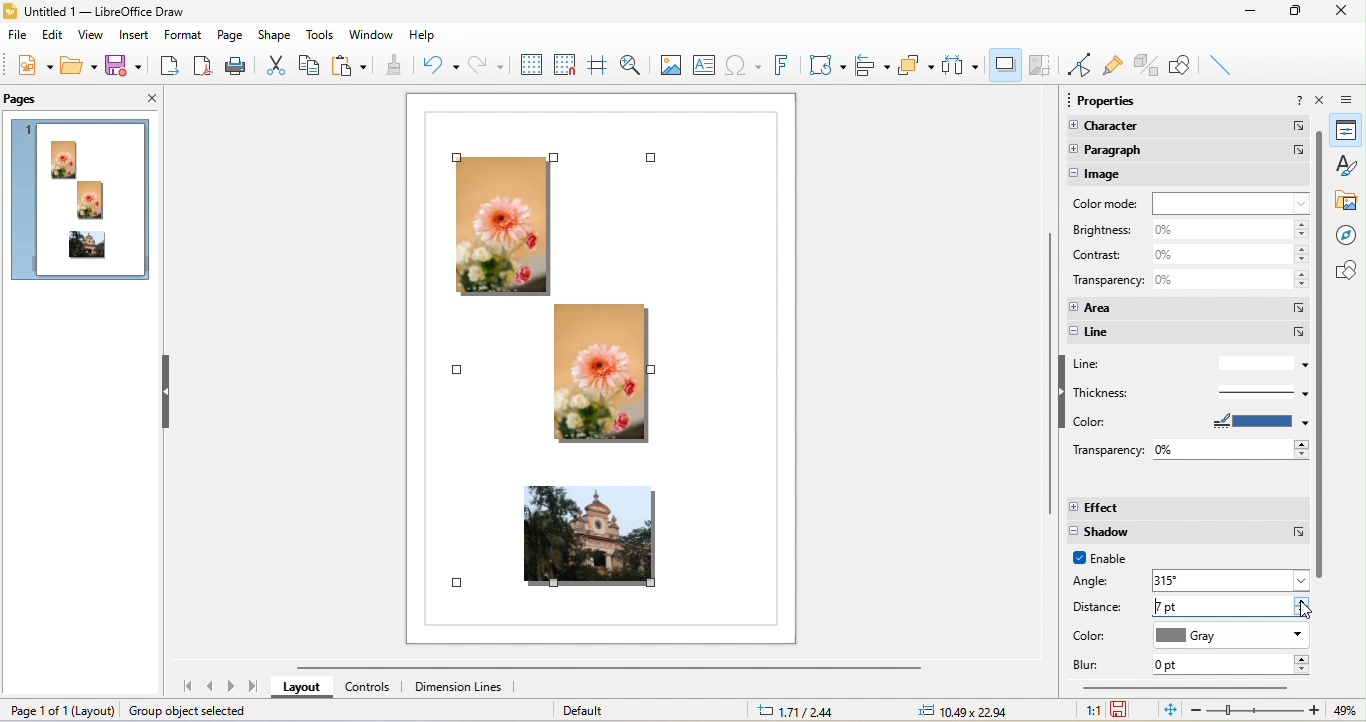 Image resolution: width=1366 pixels, height=722 pixels. I want to click on shadow, so click(1188, 533).